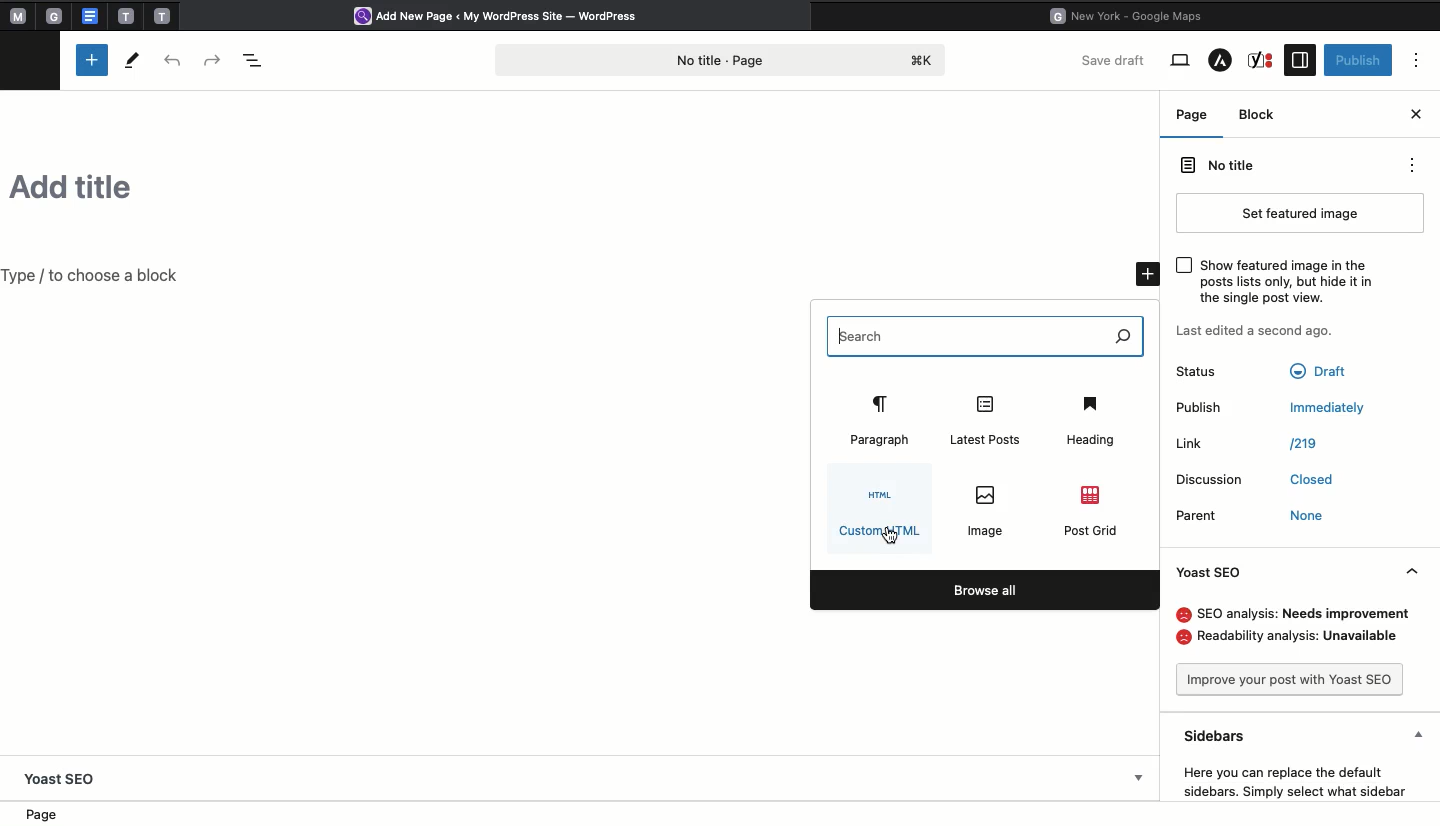 The image size is (1440, 826). I want to click on sidebars, so click(1309, 733).